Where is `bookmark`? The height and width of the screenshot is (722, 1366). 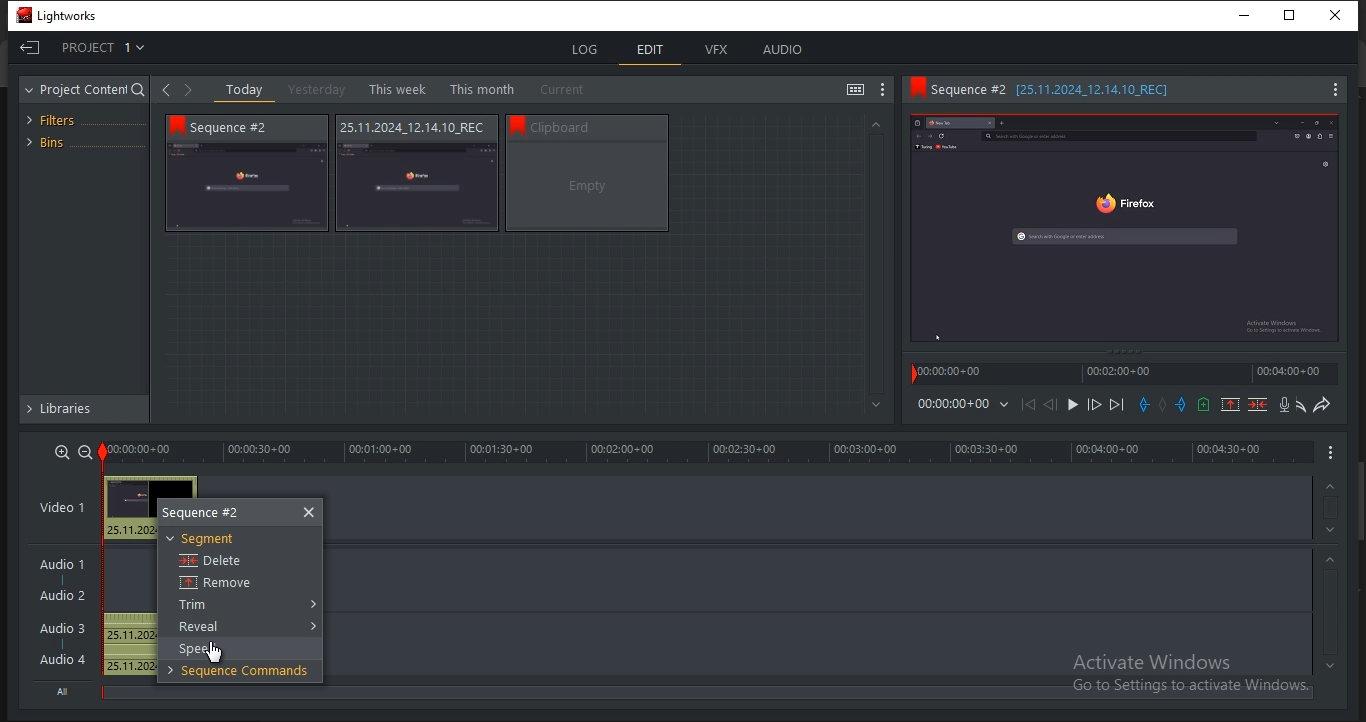 bookmark is located at coordinates (517, 124).